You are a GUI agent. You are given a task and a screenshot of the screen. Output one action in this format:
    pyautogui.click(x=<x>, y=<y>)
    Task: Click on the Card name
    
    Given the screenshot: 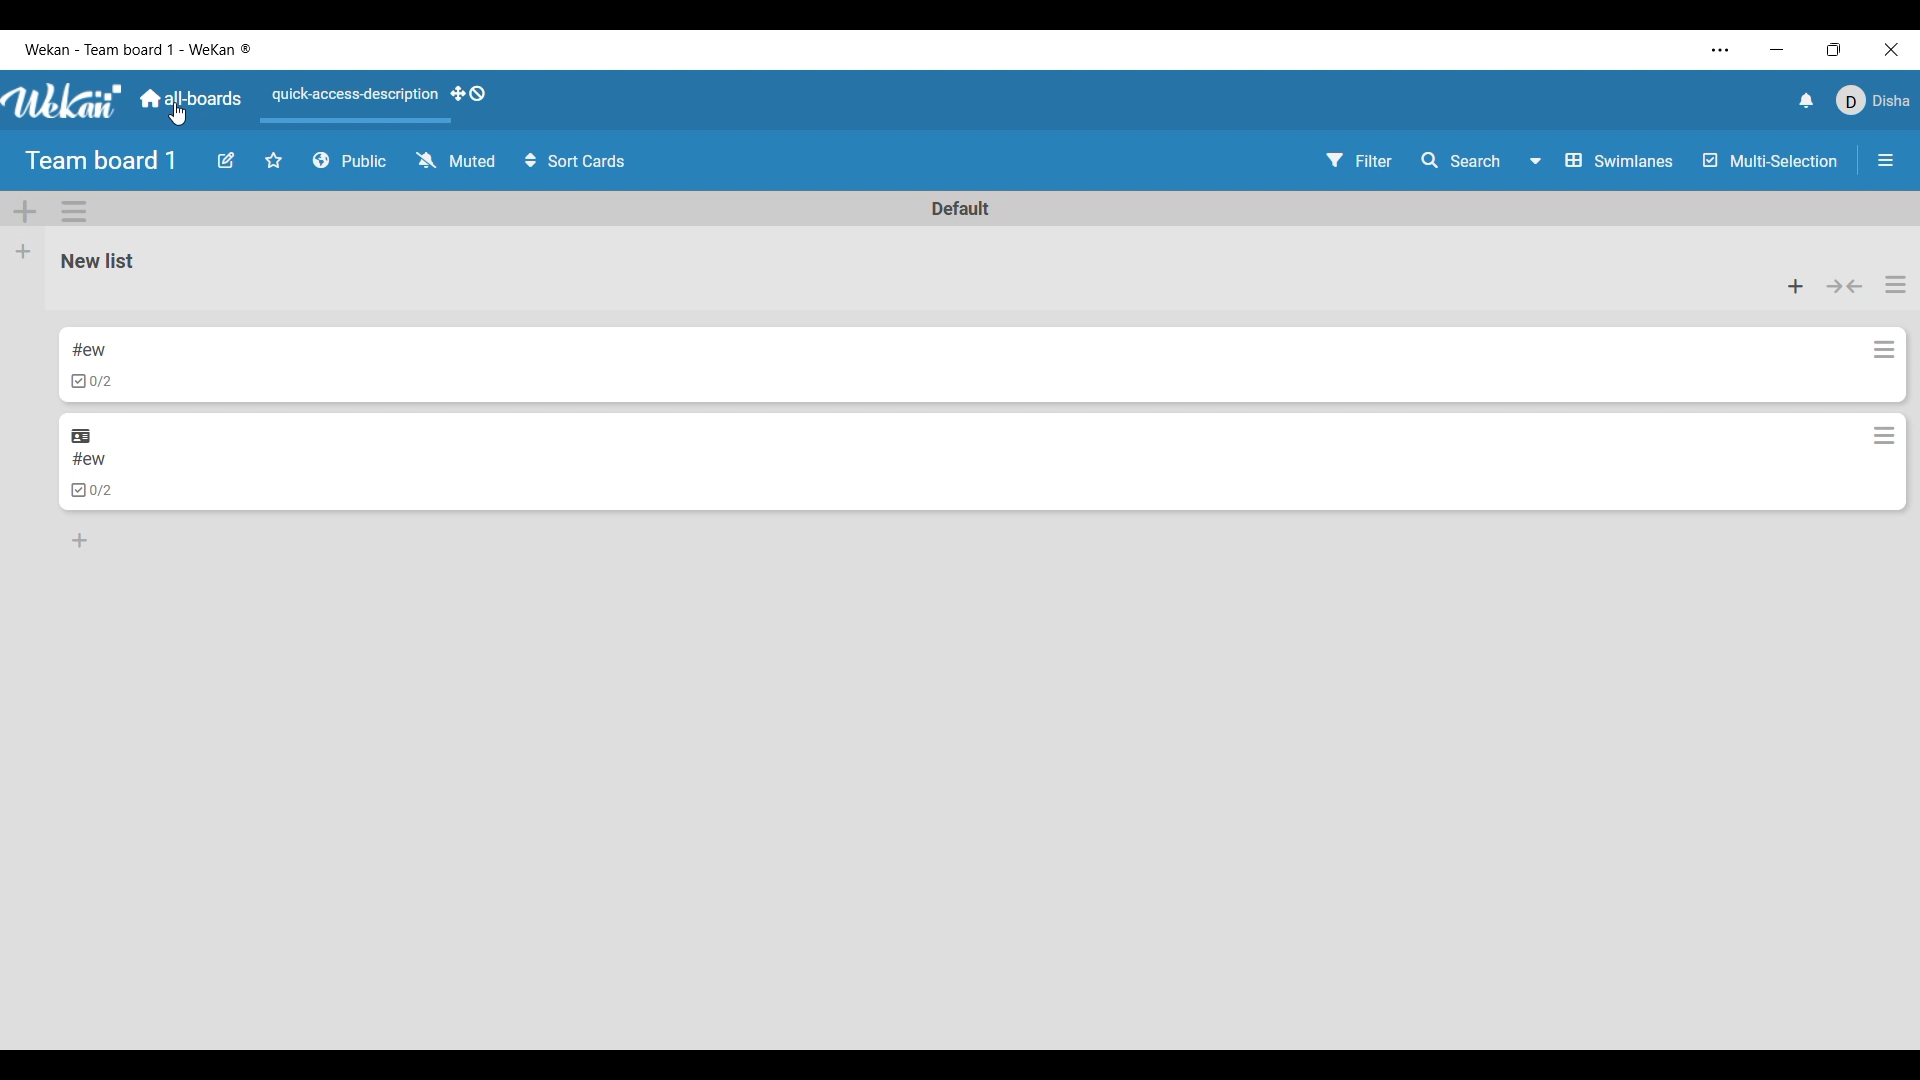 What is the action you would take?
    pyautogui.click(x=89, y=459)
    